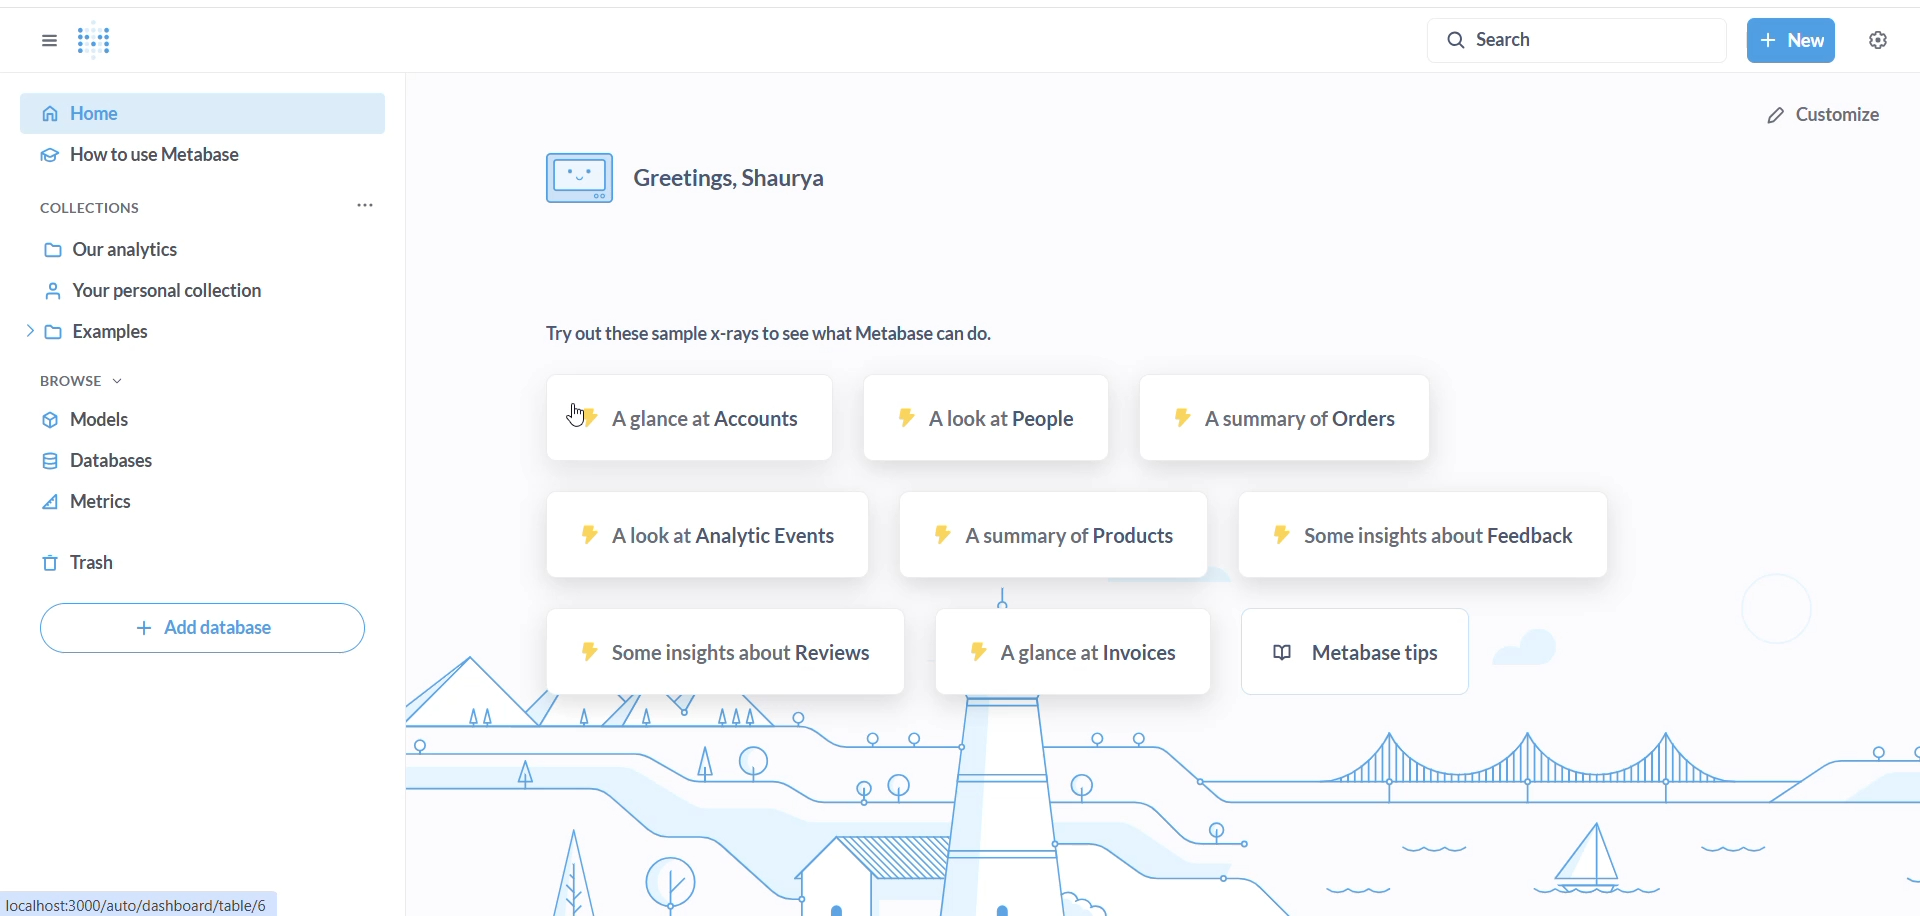 The width and height of the screenshot is (1920, 916). I want to click on examples, so click(212, 340).